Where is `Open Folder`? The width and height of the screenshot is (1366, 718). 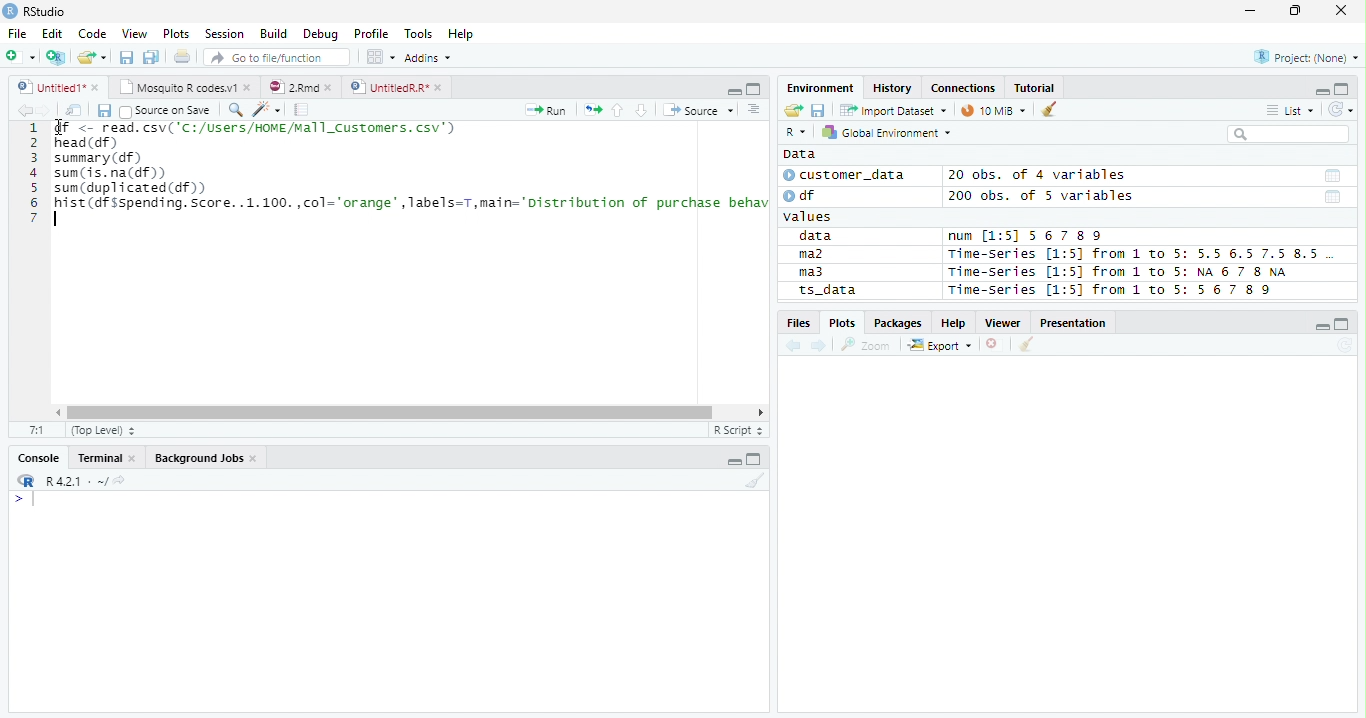 Open Folder is located at coordinates (93, 56).